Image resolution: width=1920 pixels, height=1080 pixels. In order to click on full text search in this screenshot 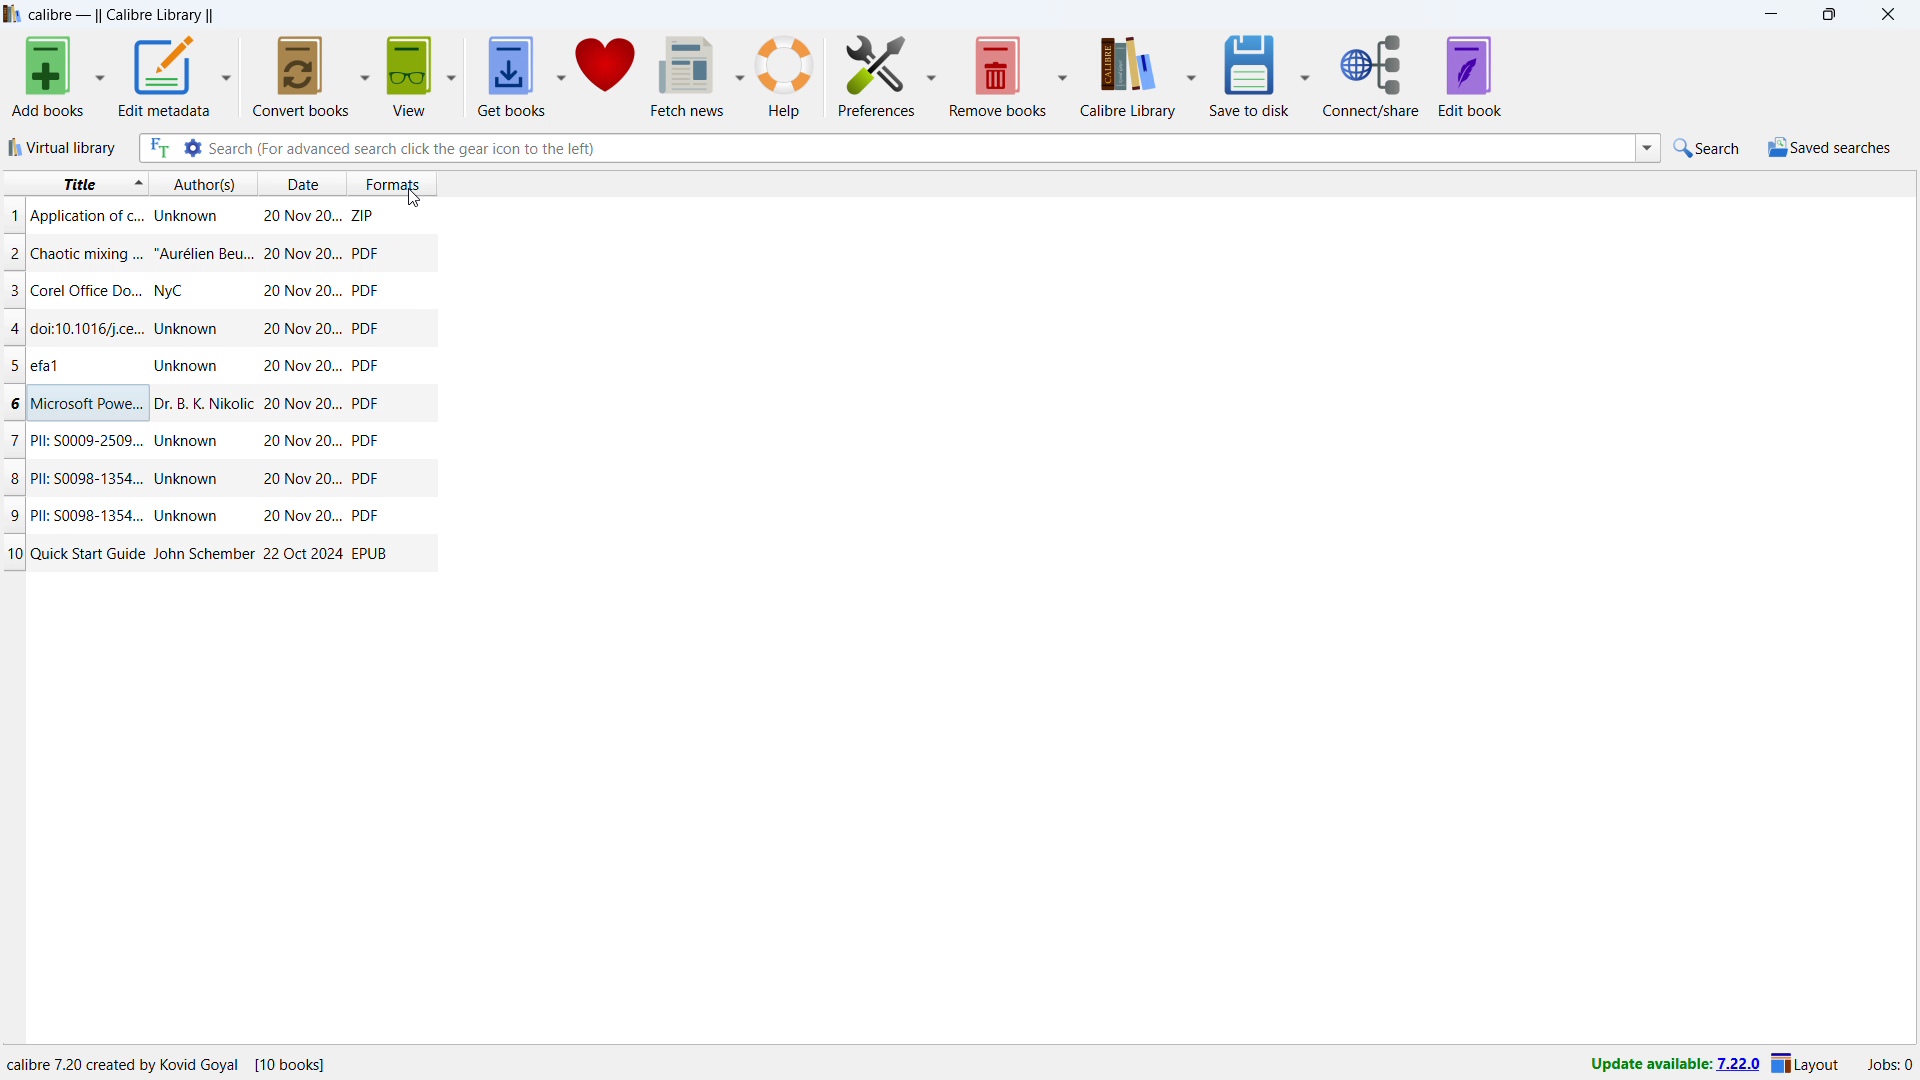, I will do `click(156, 148)`.